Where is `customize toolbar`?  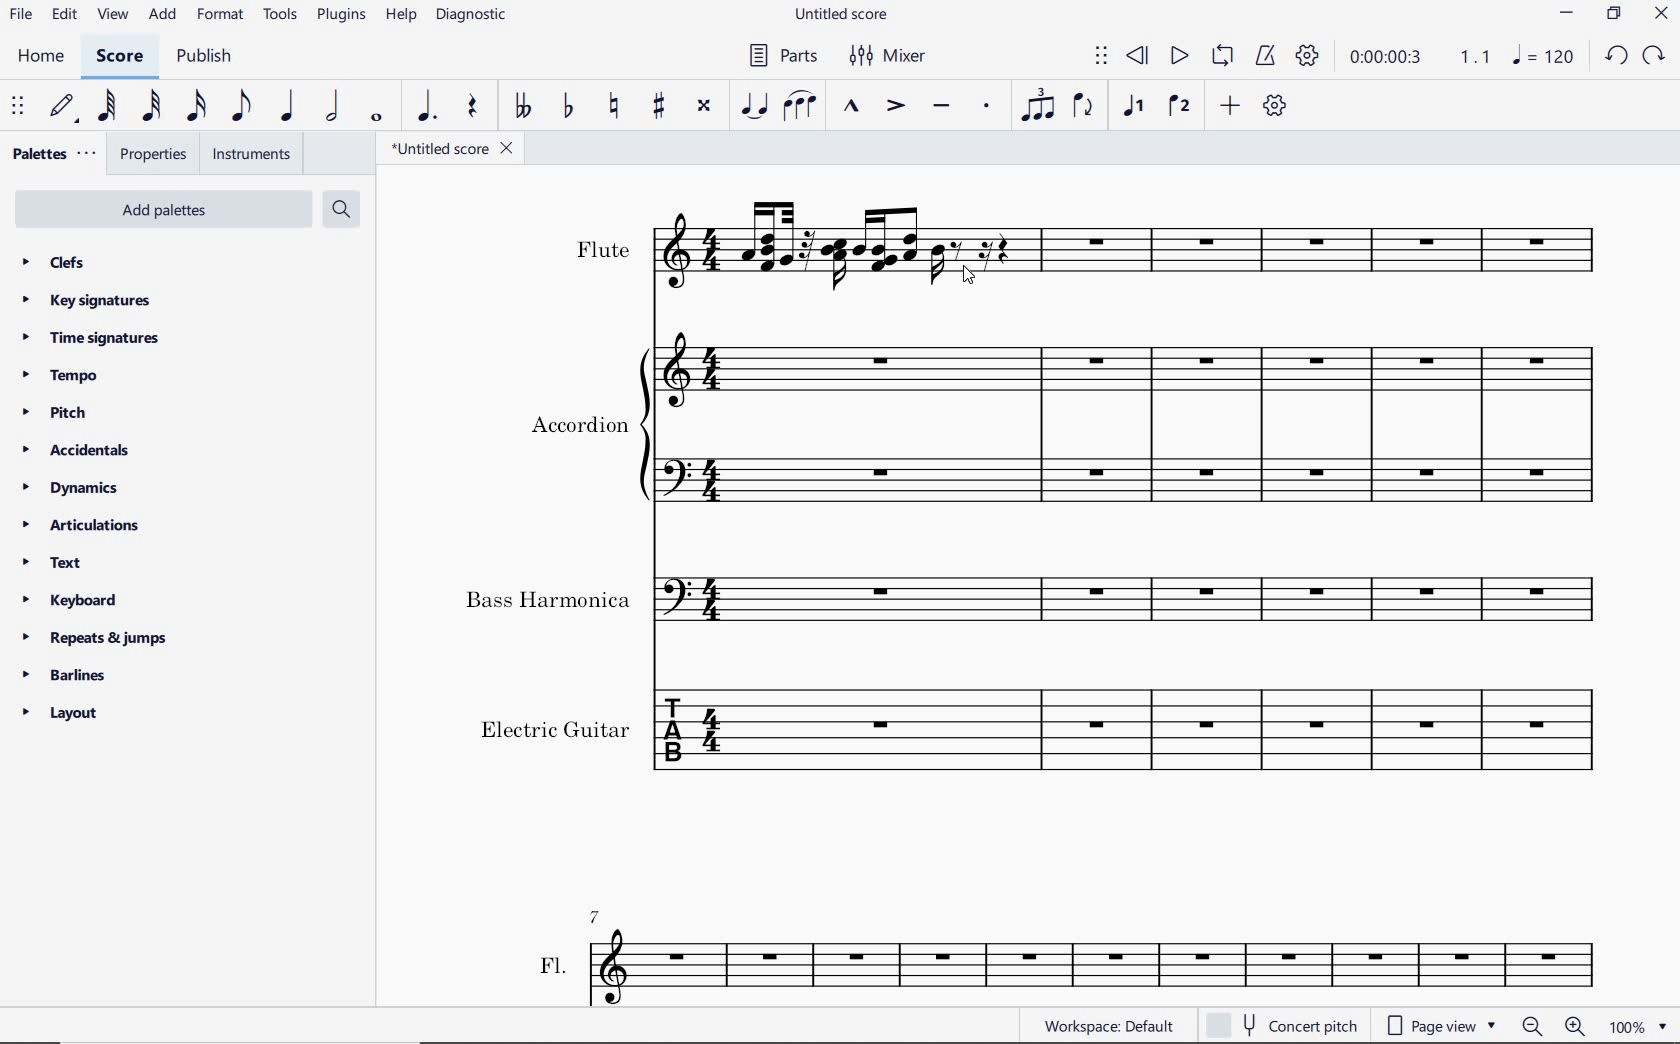
customize toolbar is located at coordinates (1276, 105).